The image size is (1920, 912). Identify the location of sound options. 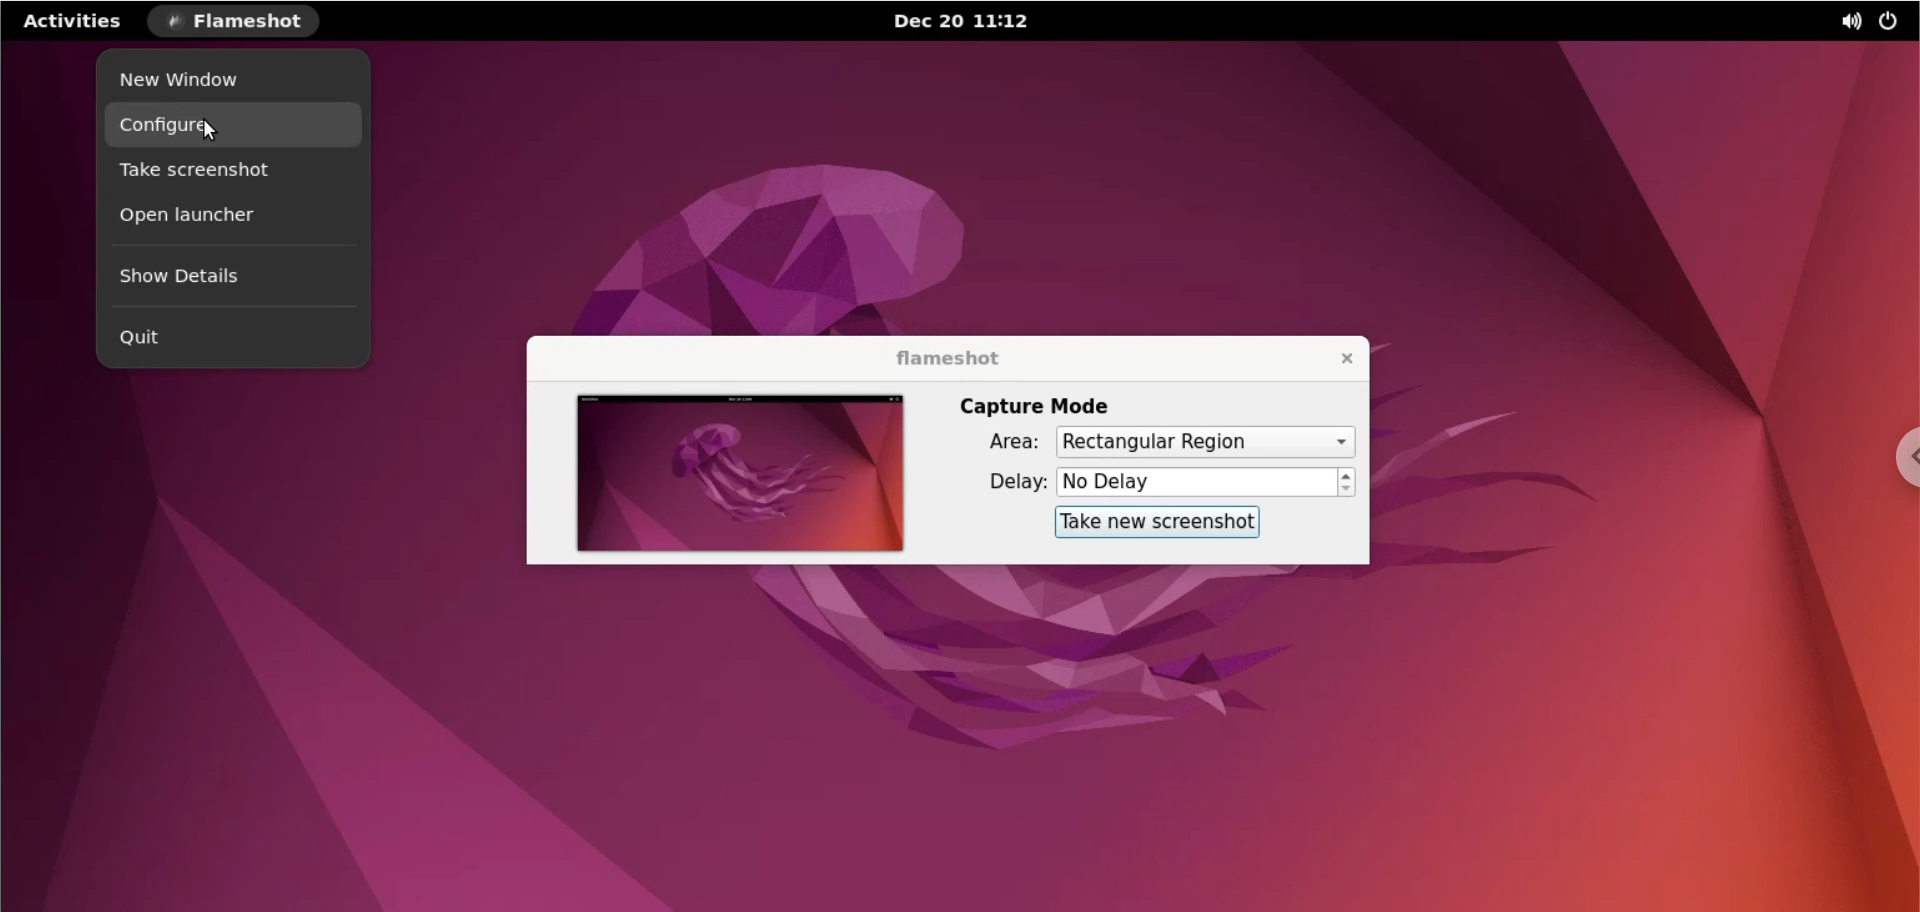
(1843, 21).